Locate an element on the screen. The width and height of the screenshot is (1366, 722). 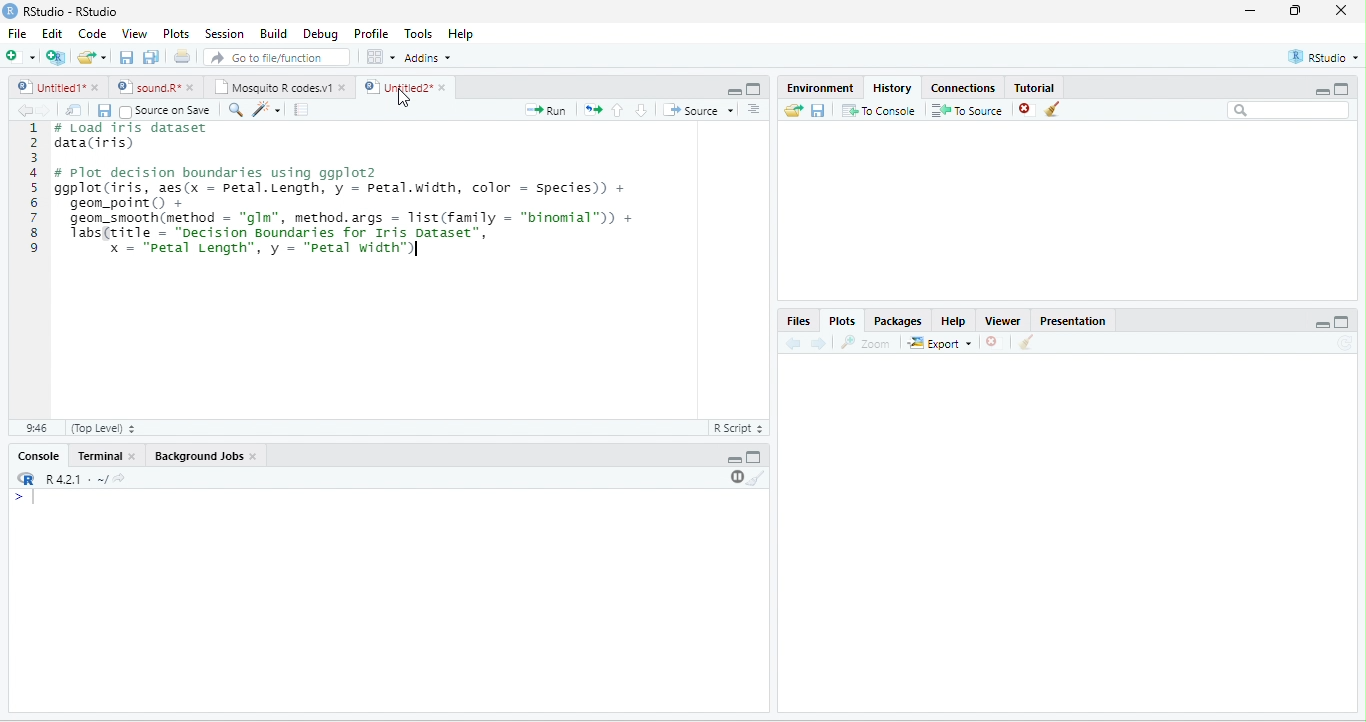
maximize is located at coordinates (754, 89).